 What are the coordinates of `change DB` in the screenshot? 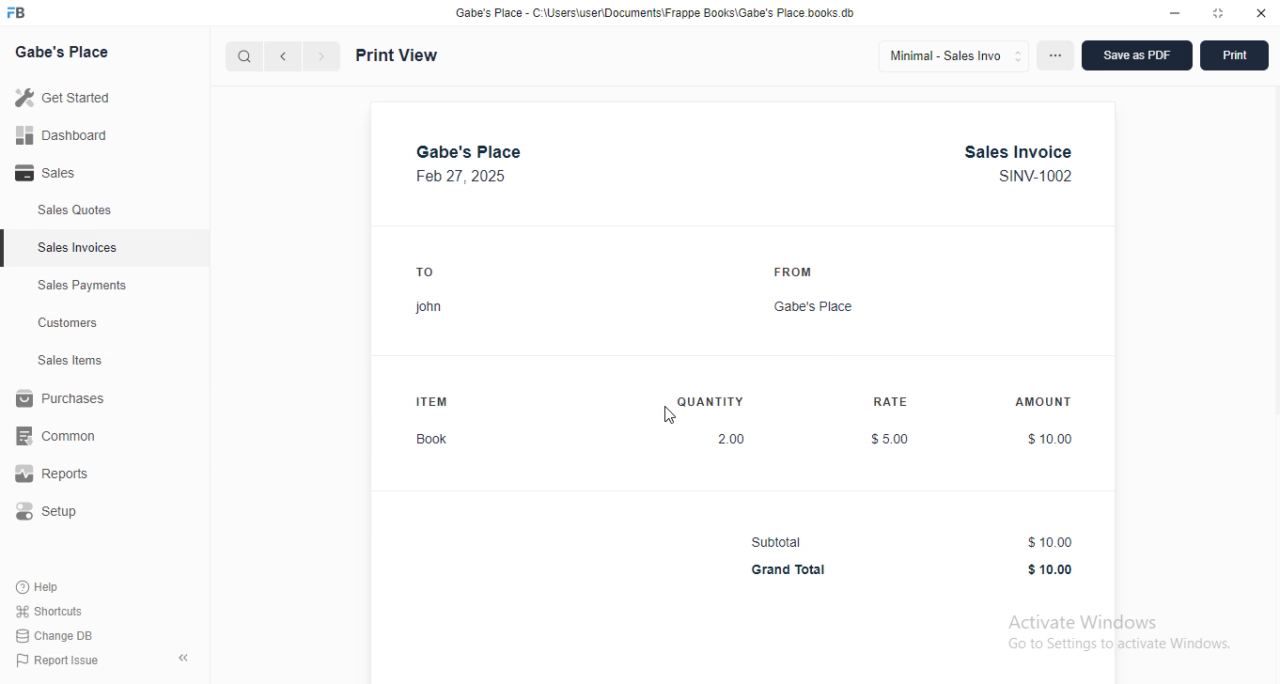 It's located at (54, 636).